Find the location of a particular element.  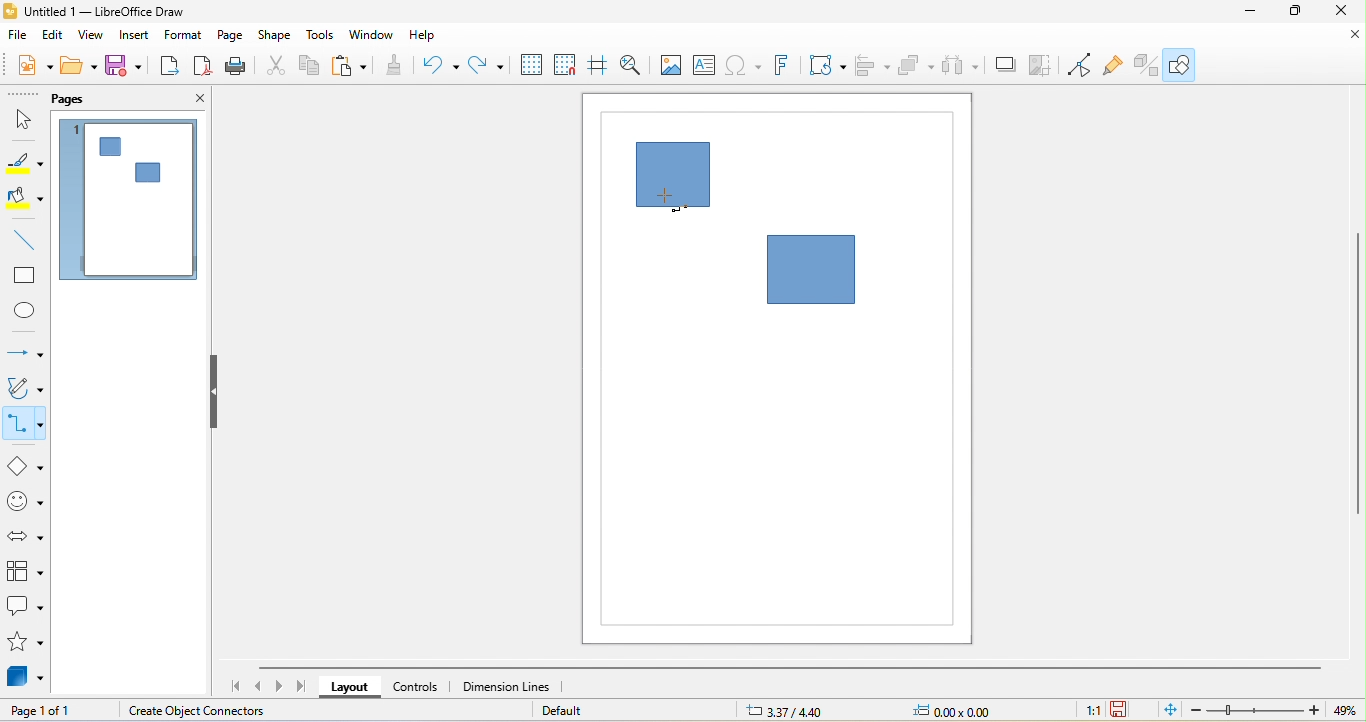

snap to grid is located at coordinates (570, 65).